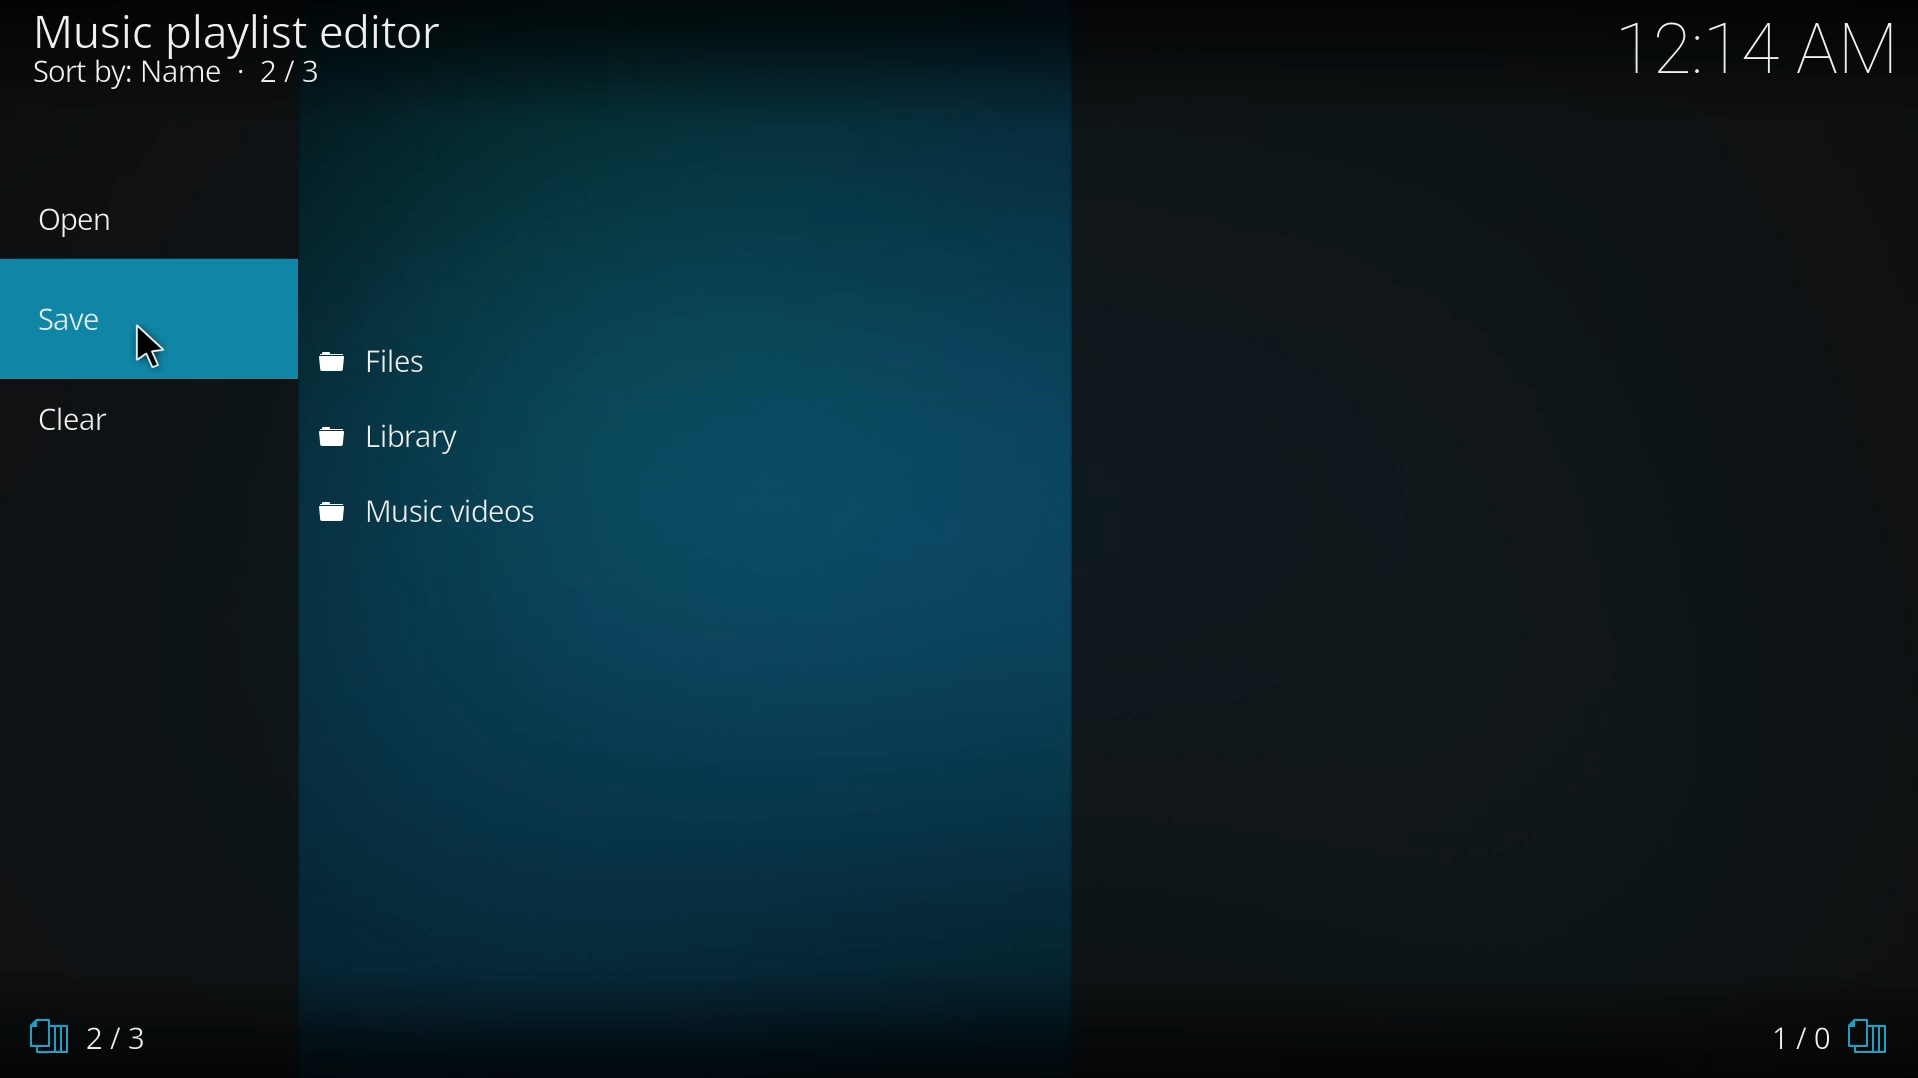 This screenshot has width=1918, height=1078. What do you see at coordinates (75, 316) in the screenshot?
I see `save` at bounding box center [75, 316].